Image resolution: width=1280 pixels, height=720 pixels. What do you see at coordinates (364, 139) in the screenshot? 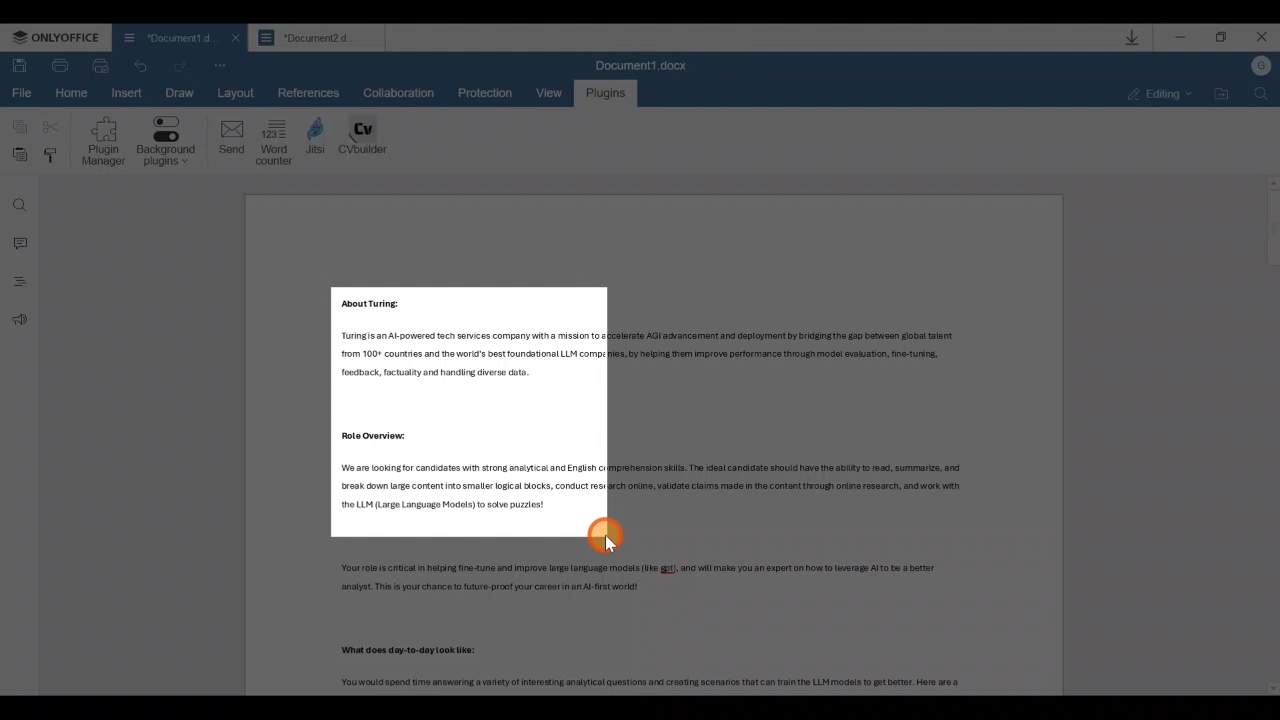
I see `CV builder` at bounding box center [364, 139].